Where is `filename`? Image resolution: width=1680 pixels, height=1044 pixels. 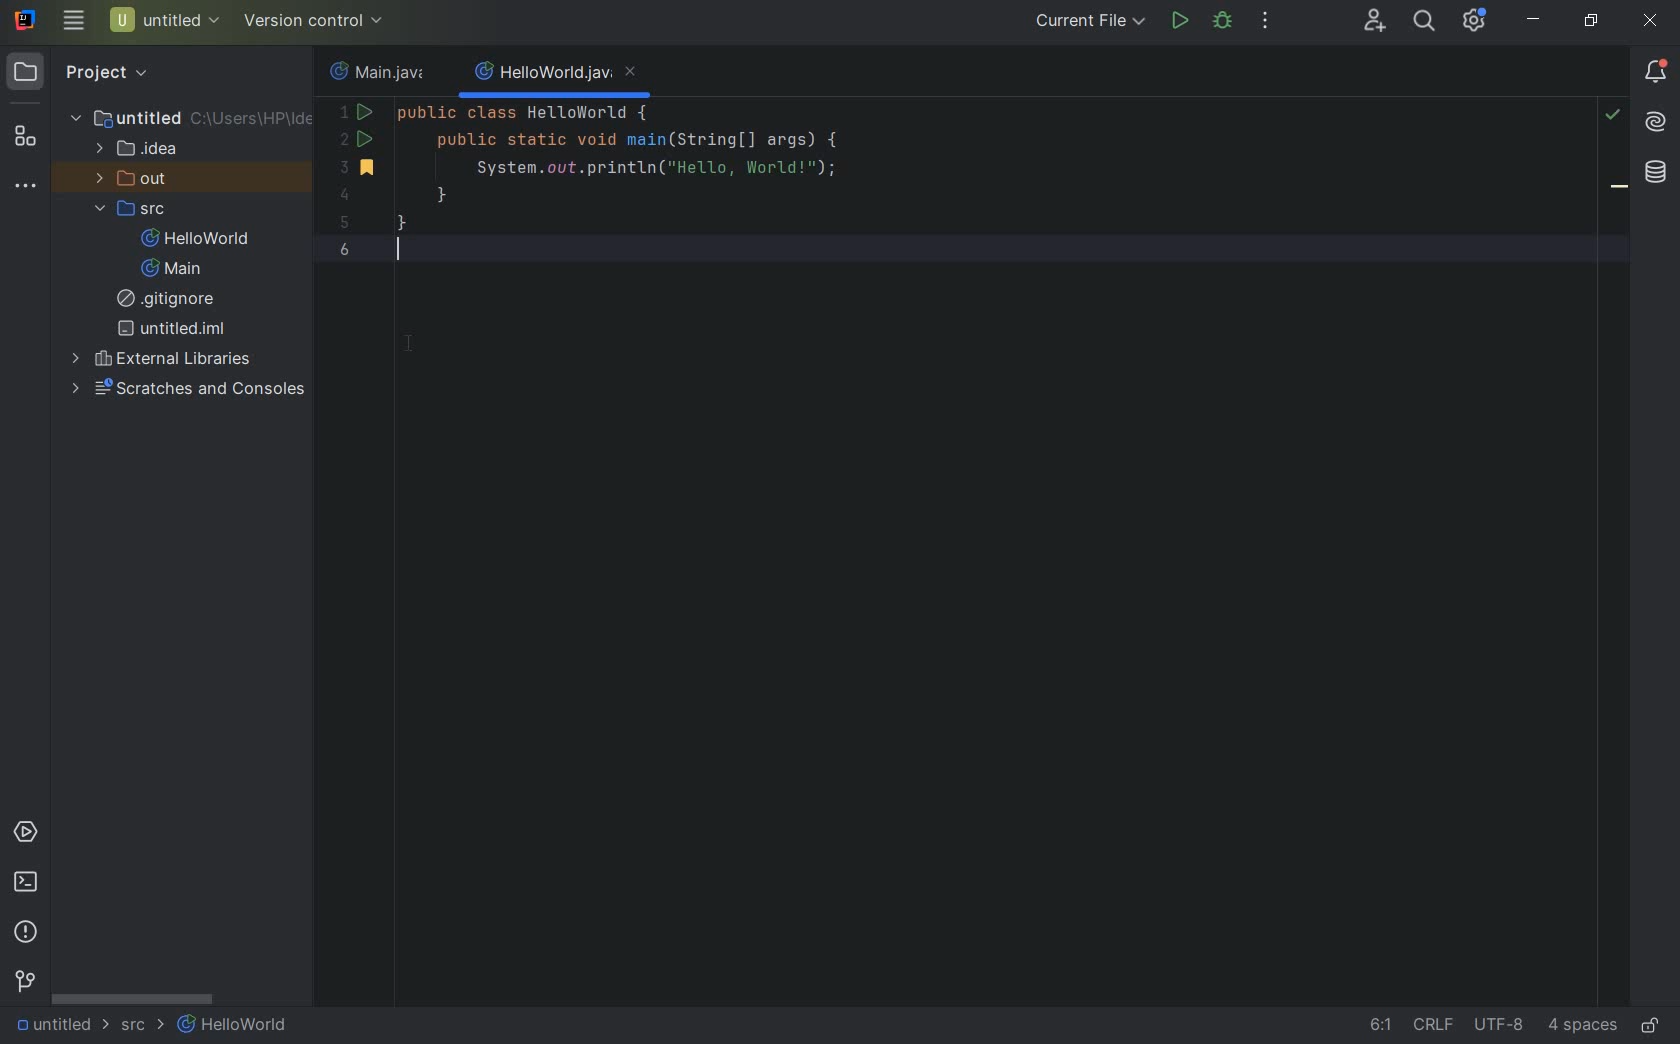 filename is located at coordinates (376, 75).